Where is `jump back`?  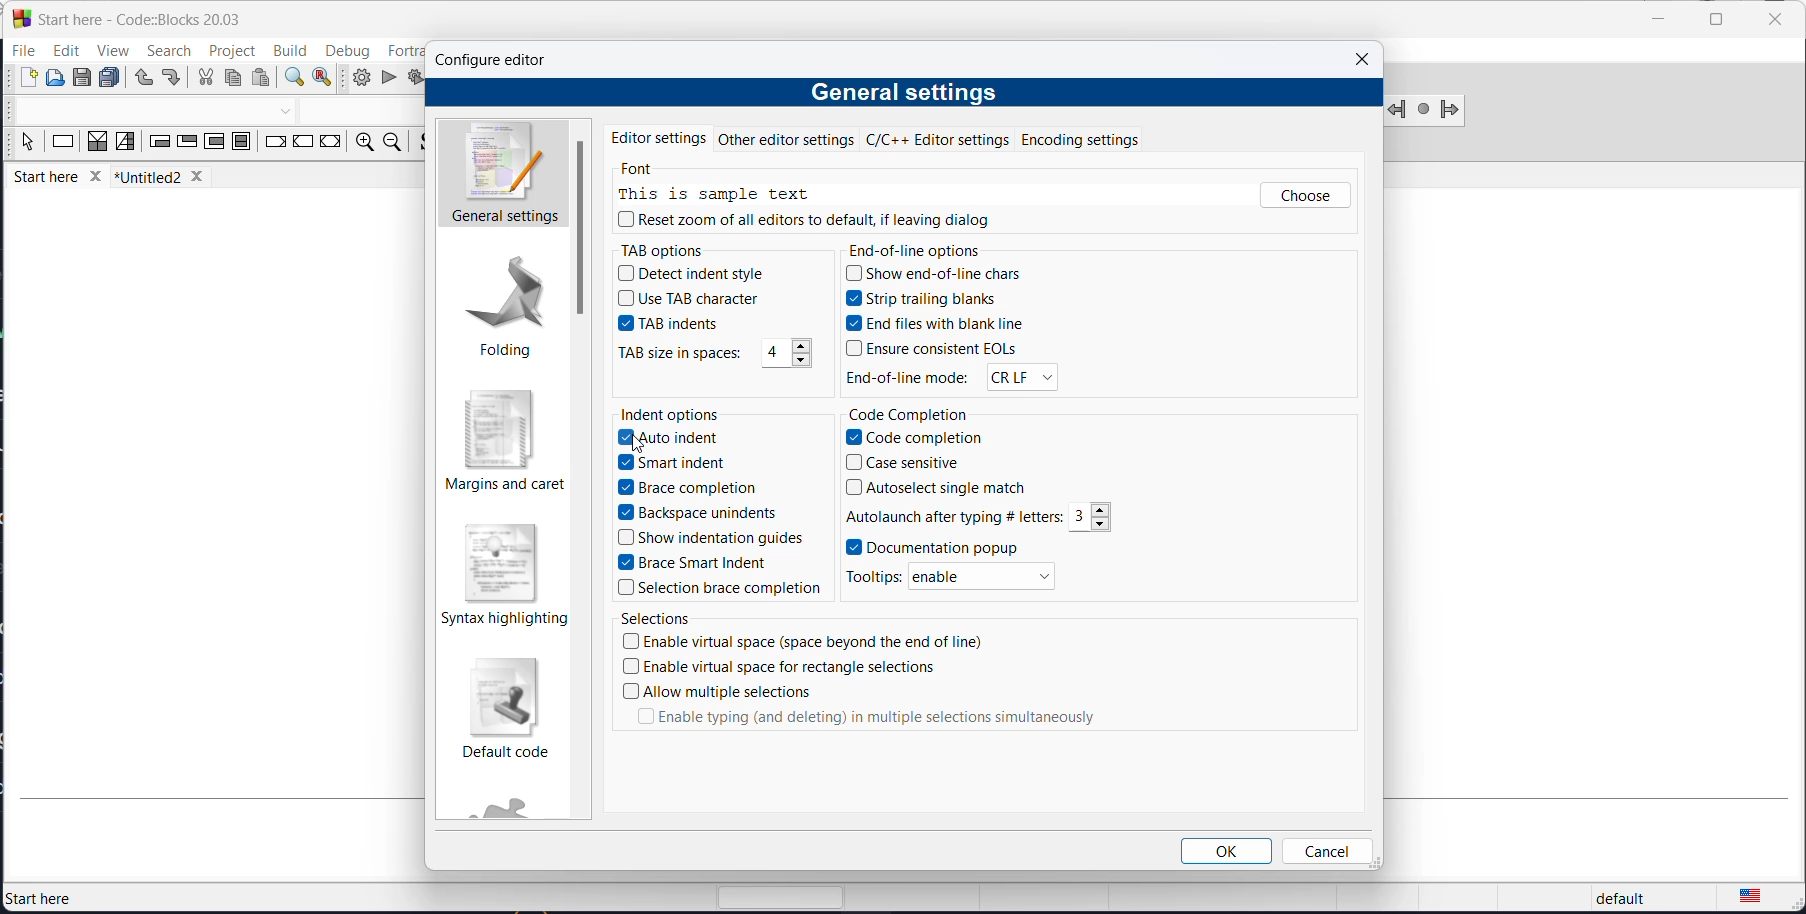 jump back is located at coordinates (1398, 110).